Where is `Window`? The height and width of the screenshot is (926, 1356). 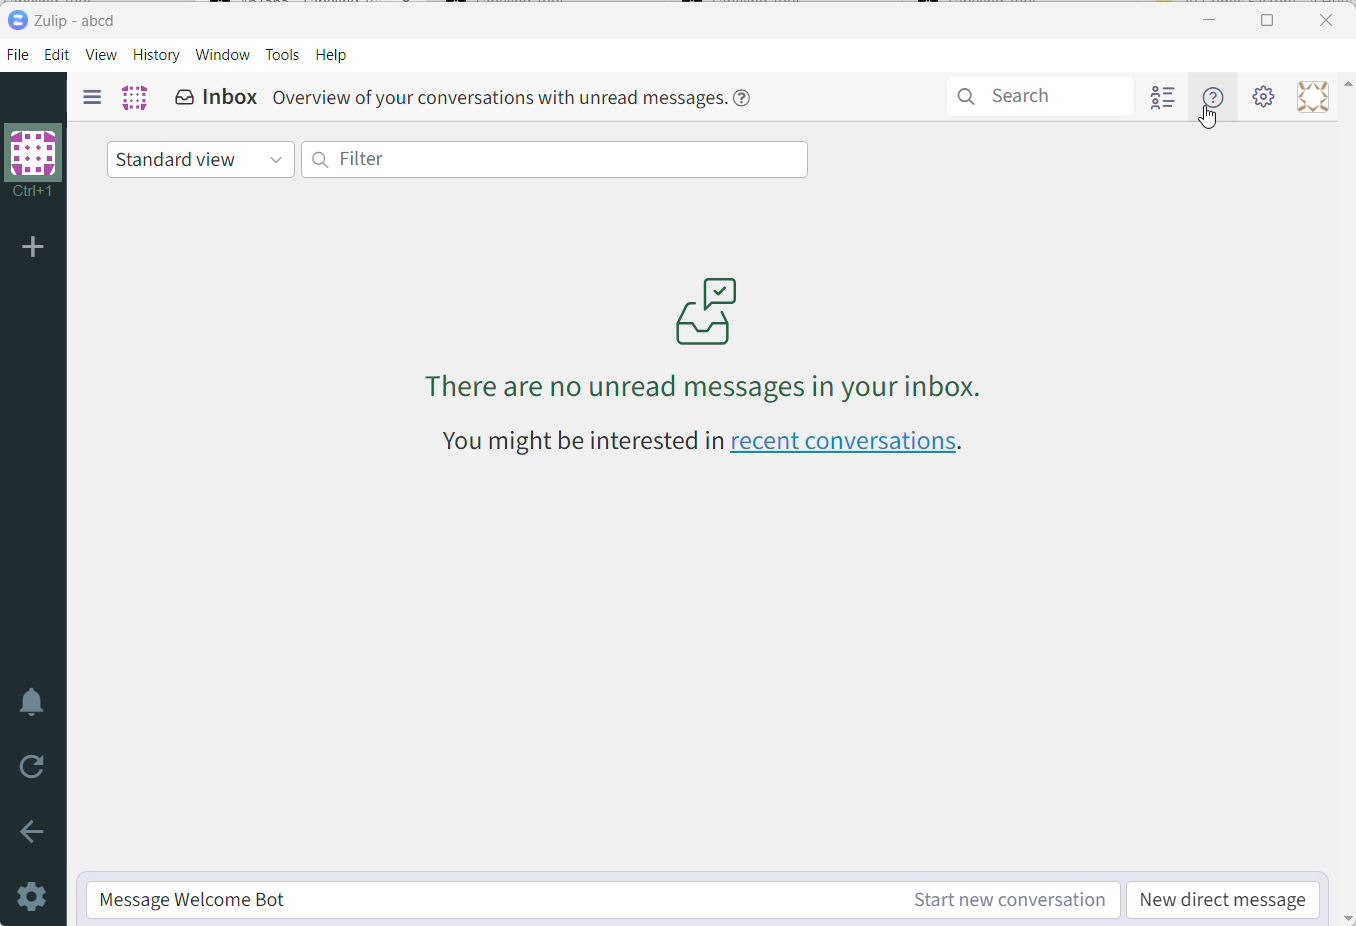 Window is located at coordinates (222, 55).